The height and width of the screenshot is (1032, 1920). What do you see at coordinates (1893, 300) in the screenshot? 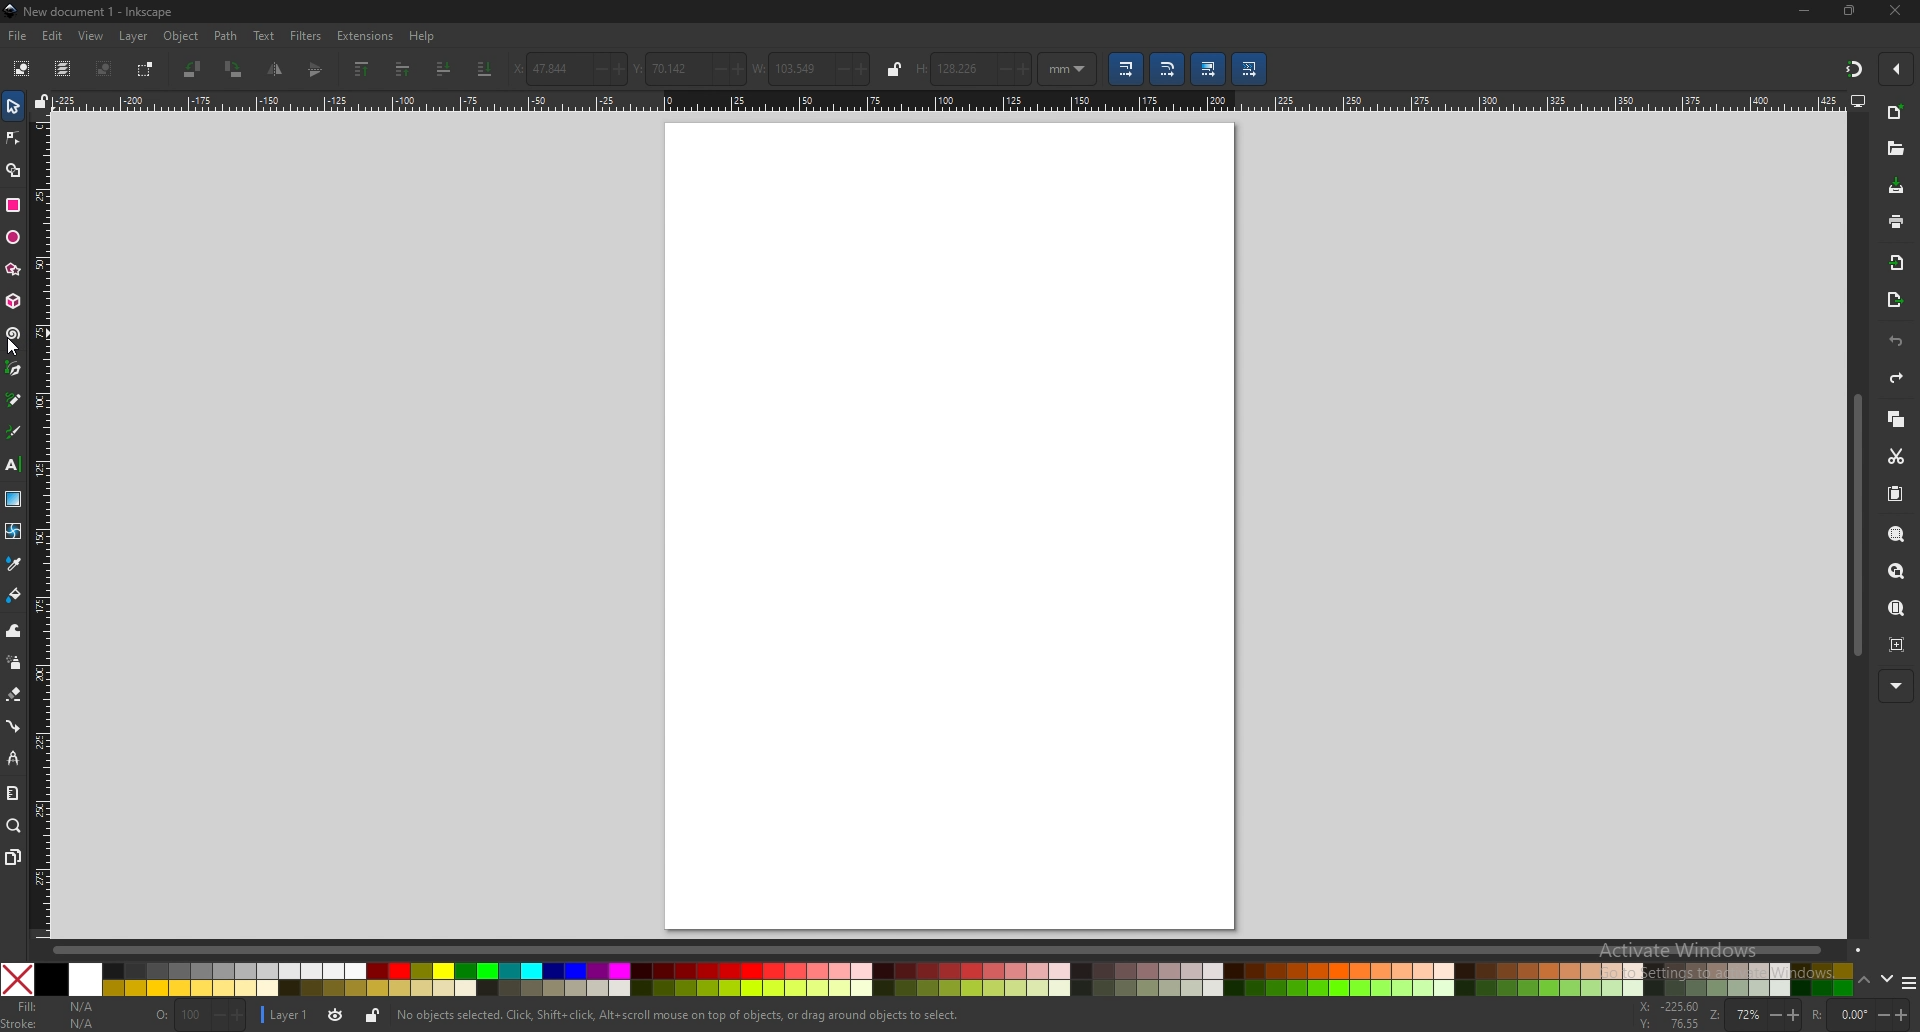
I see `export` at bounding box center [1893, 300].